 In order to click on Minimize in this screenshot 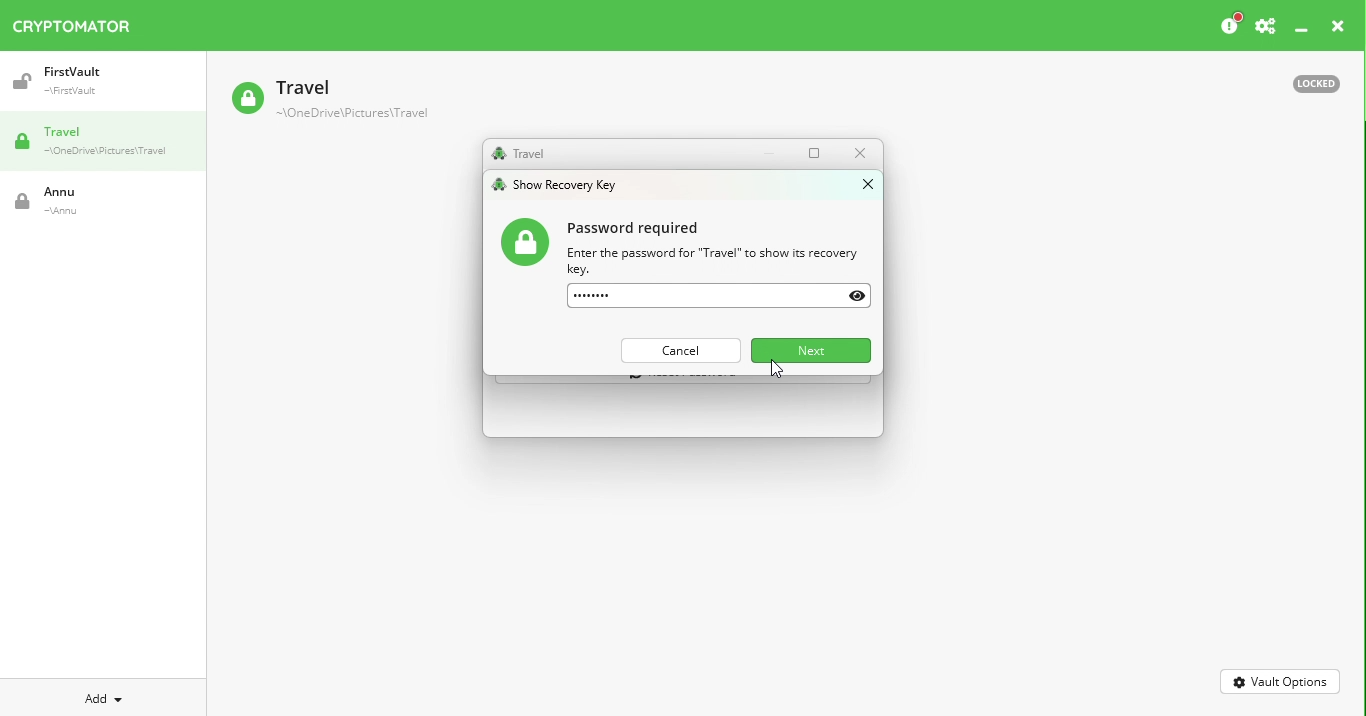, I will do `click(774, 153)`.